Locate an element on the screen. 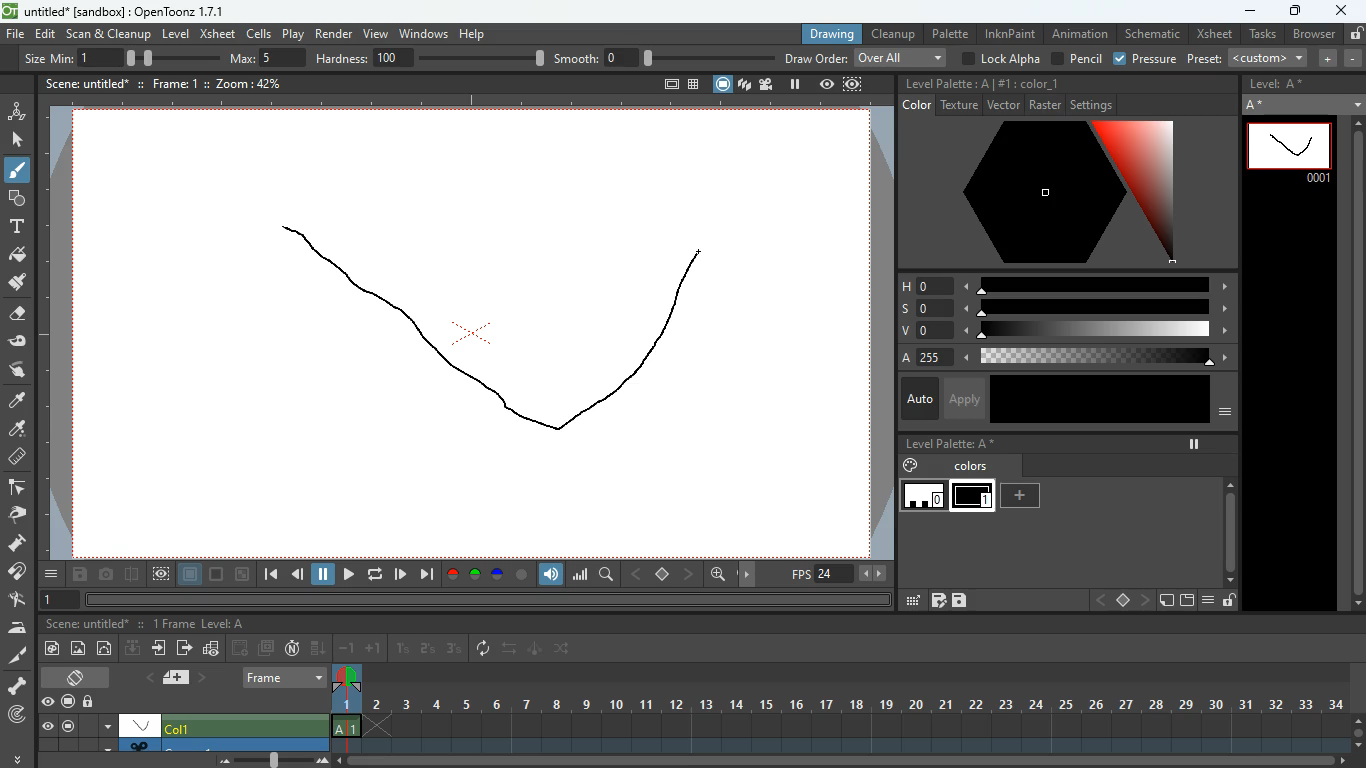  pause is located at coordinates (67, 726).